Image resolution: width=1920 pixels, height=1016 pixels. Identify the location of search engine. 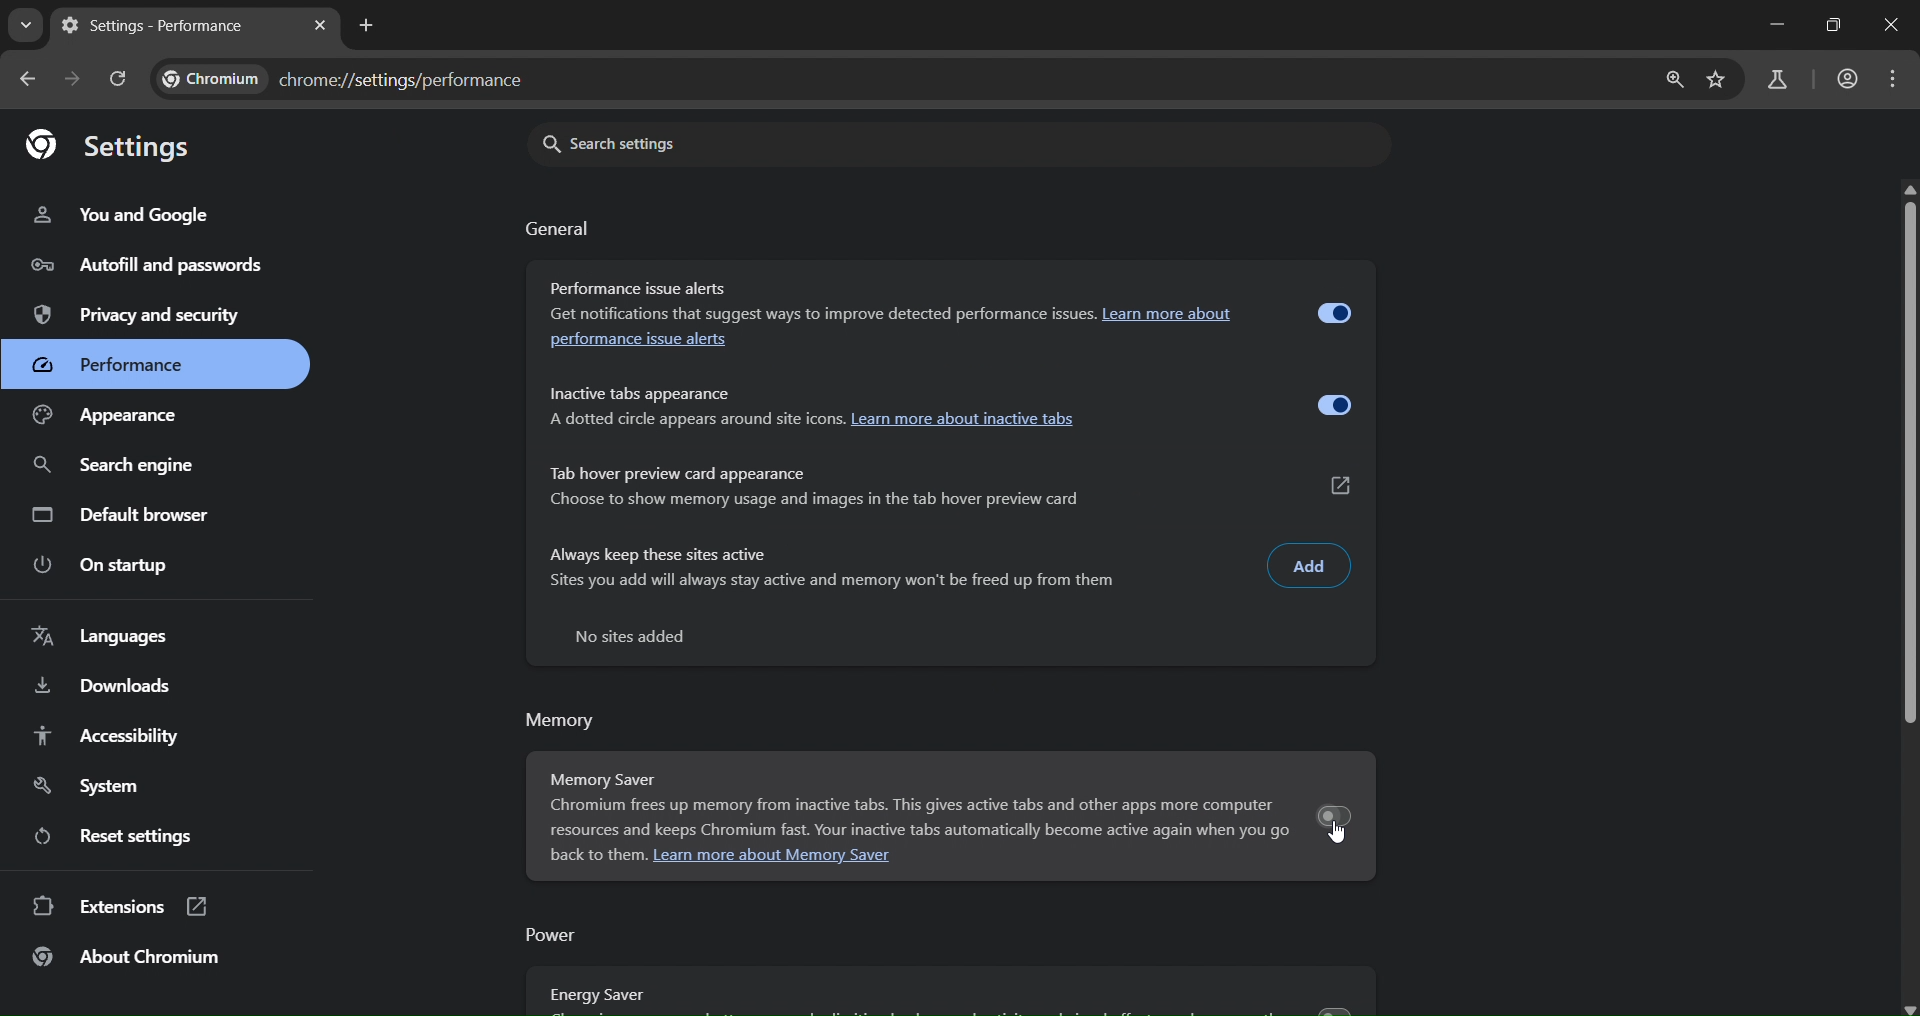
(118, 464).